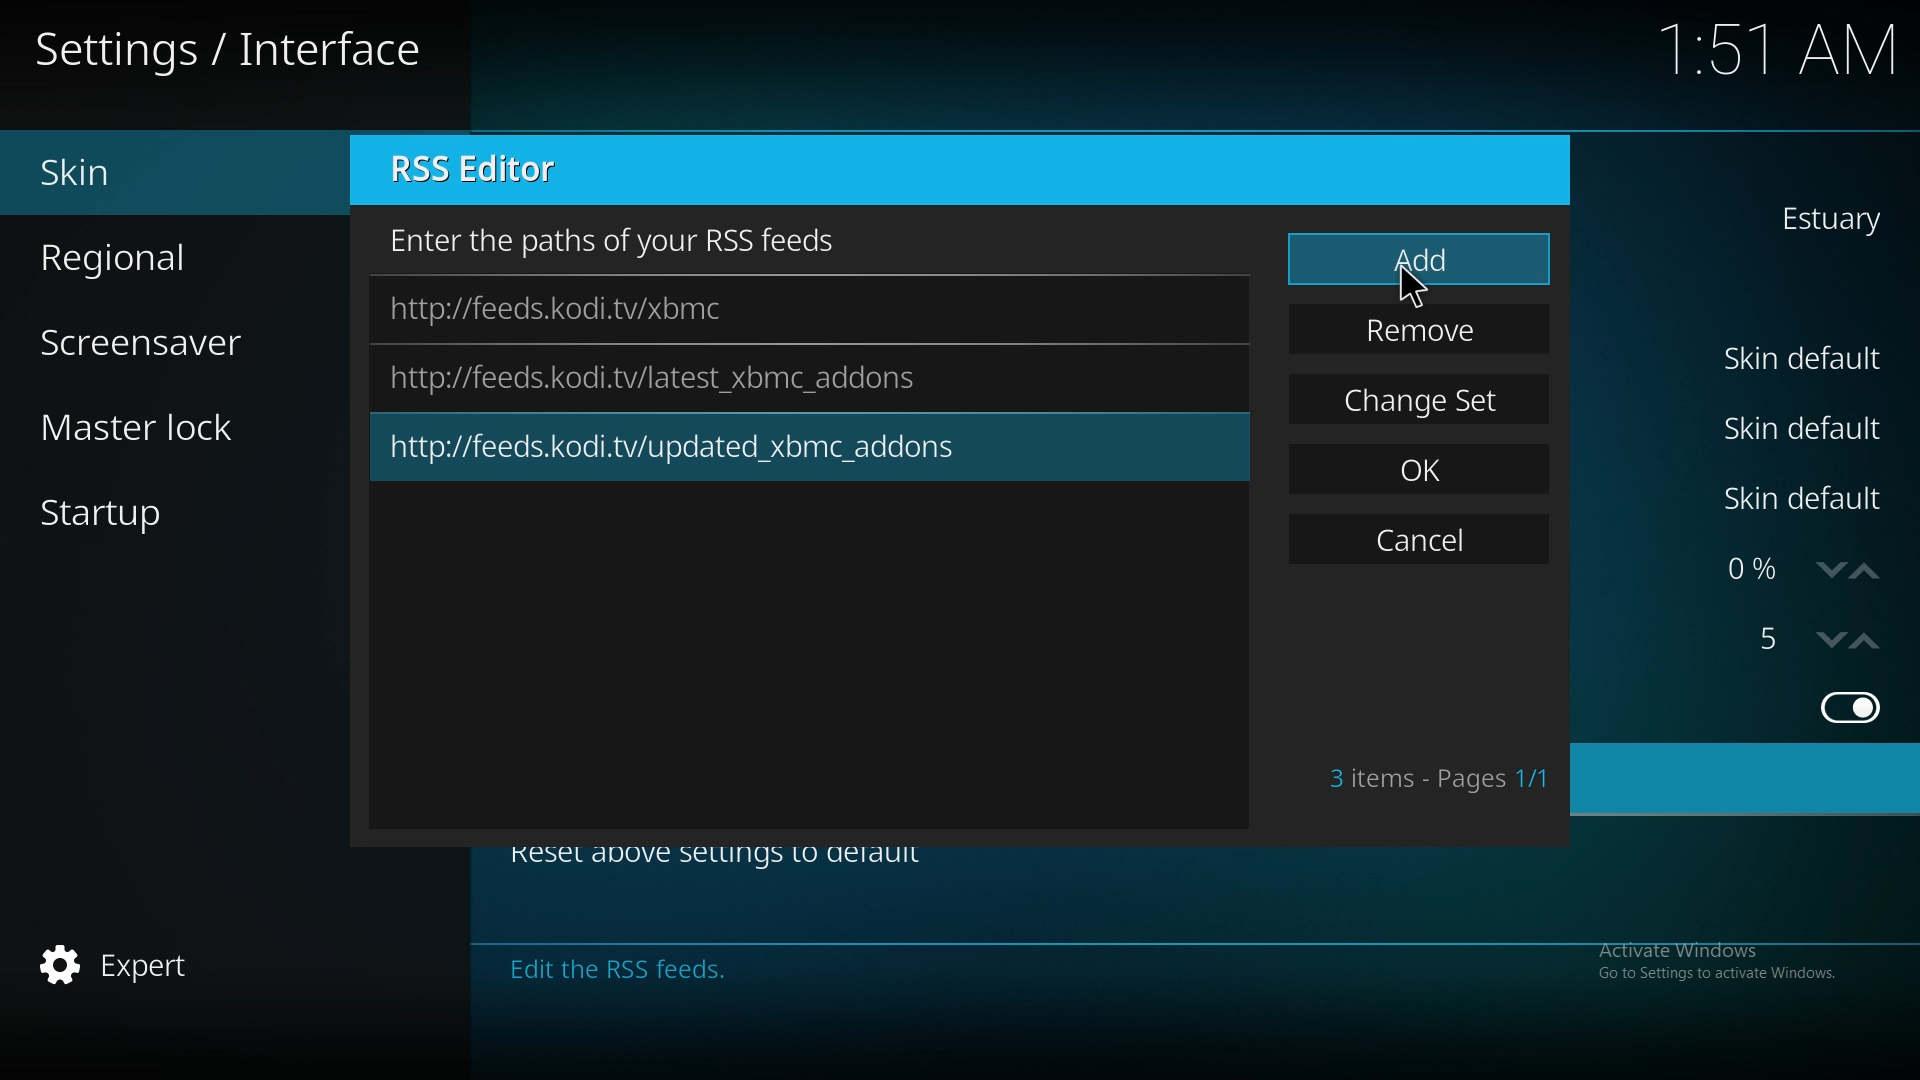 This screenshot has width=1920, height=1080. What do you see at coordinates (627, 240) in the screenshot?
I see `enter path` at bounding box center [627, 240].